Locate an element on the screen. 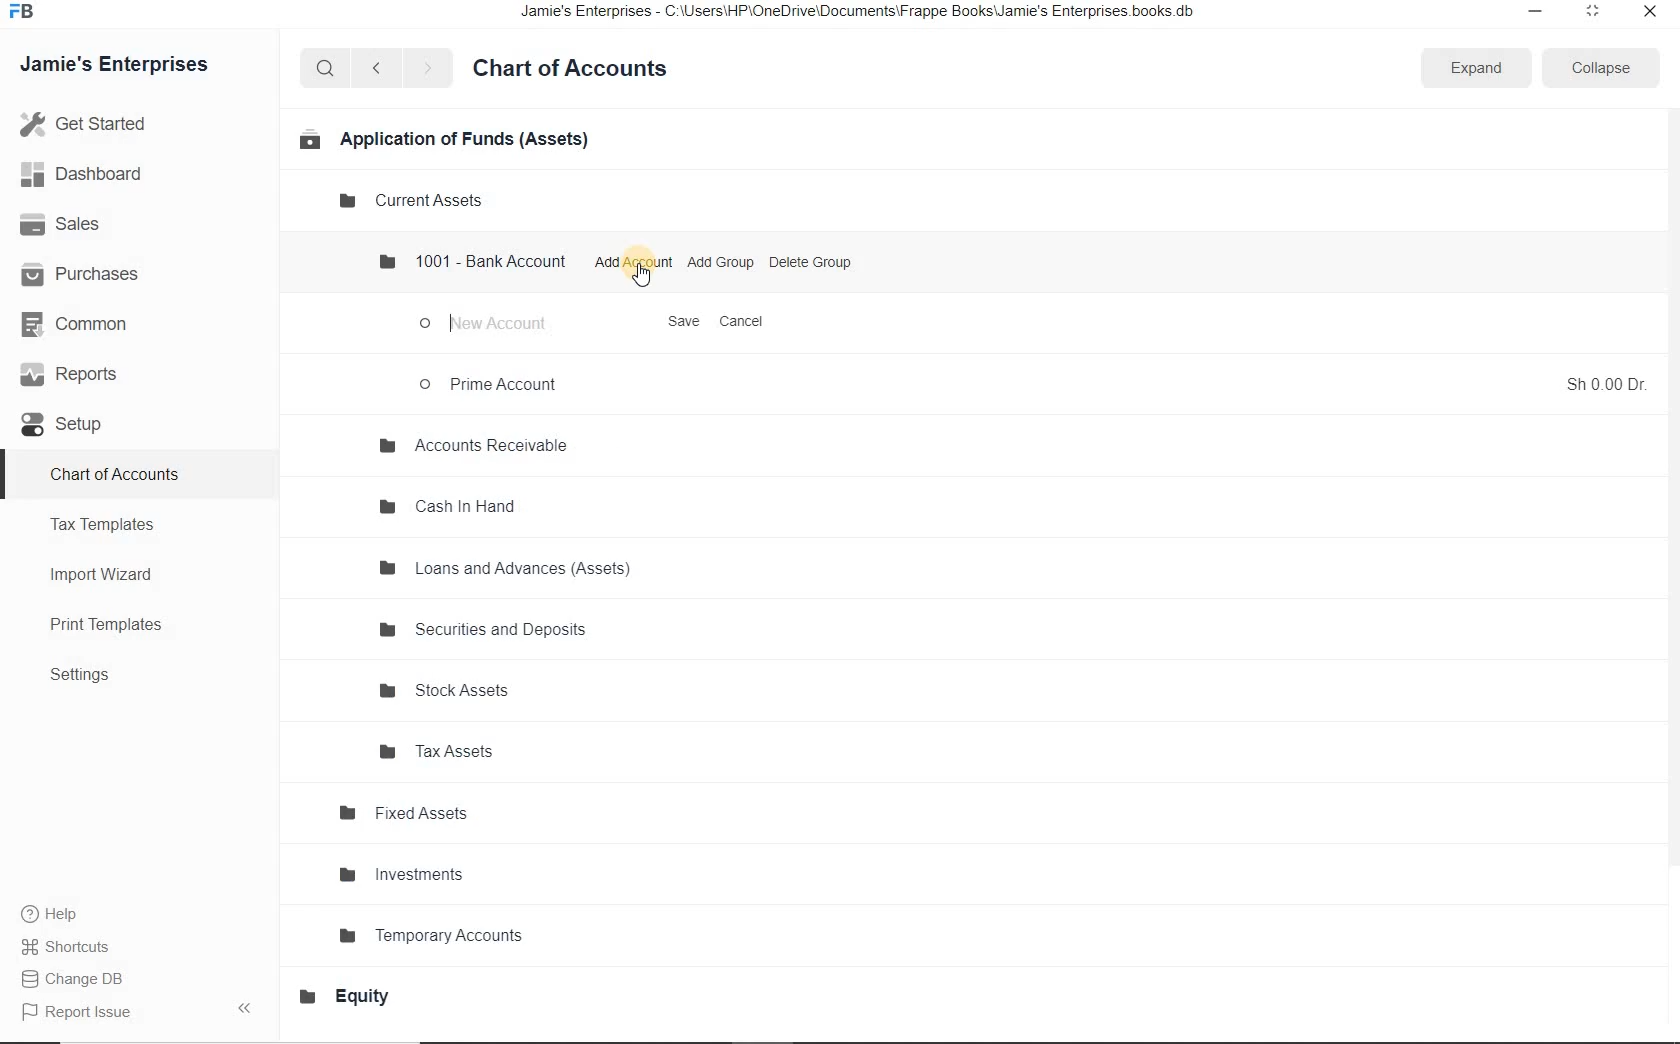 Image resolution: width=1680 pixels, height=1044 pixels. Equity is located at coordinates (355, 996).